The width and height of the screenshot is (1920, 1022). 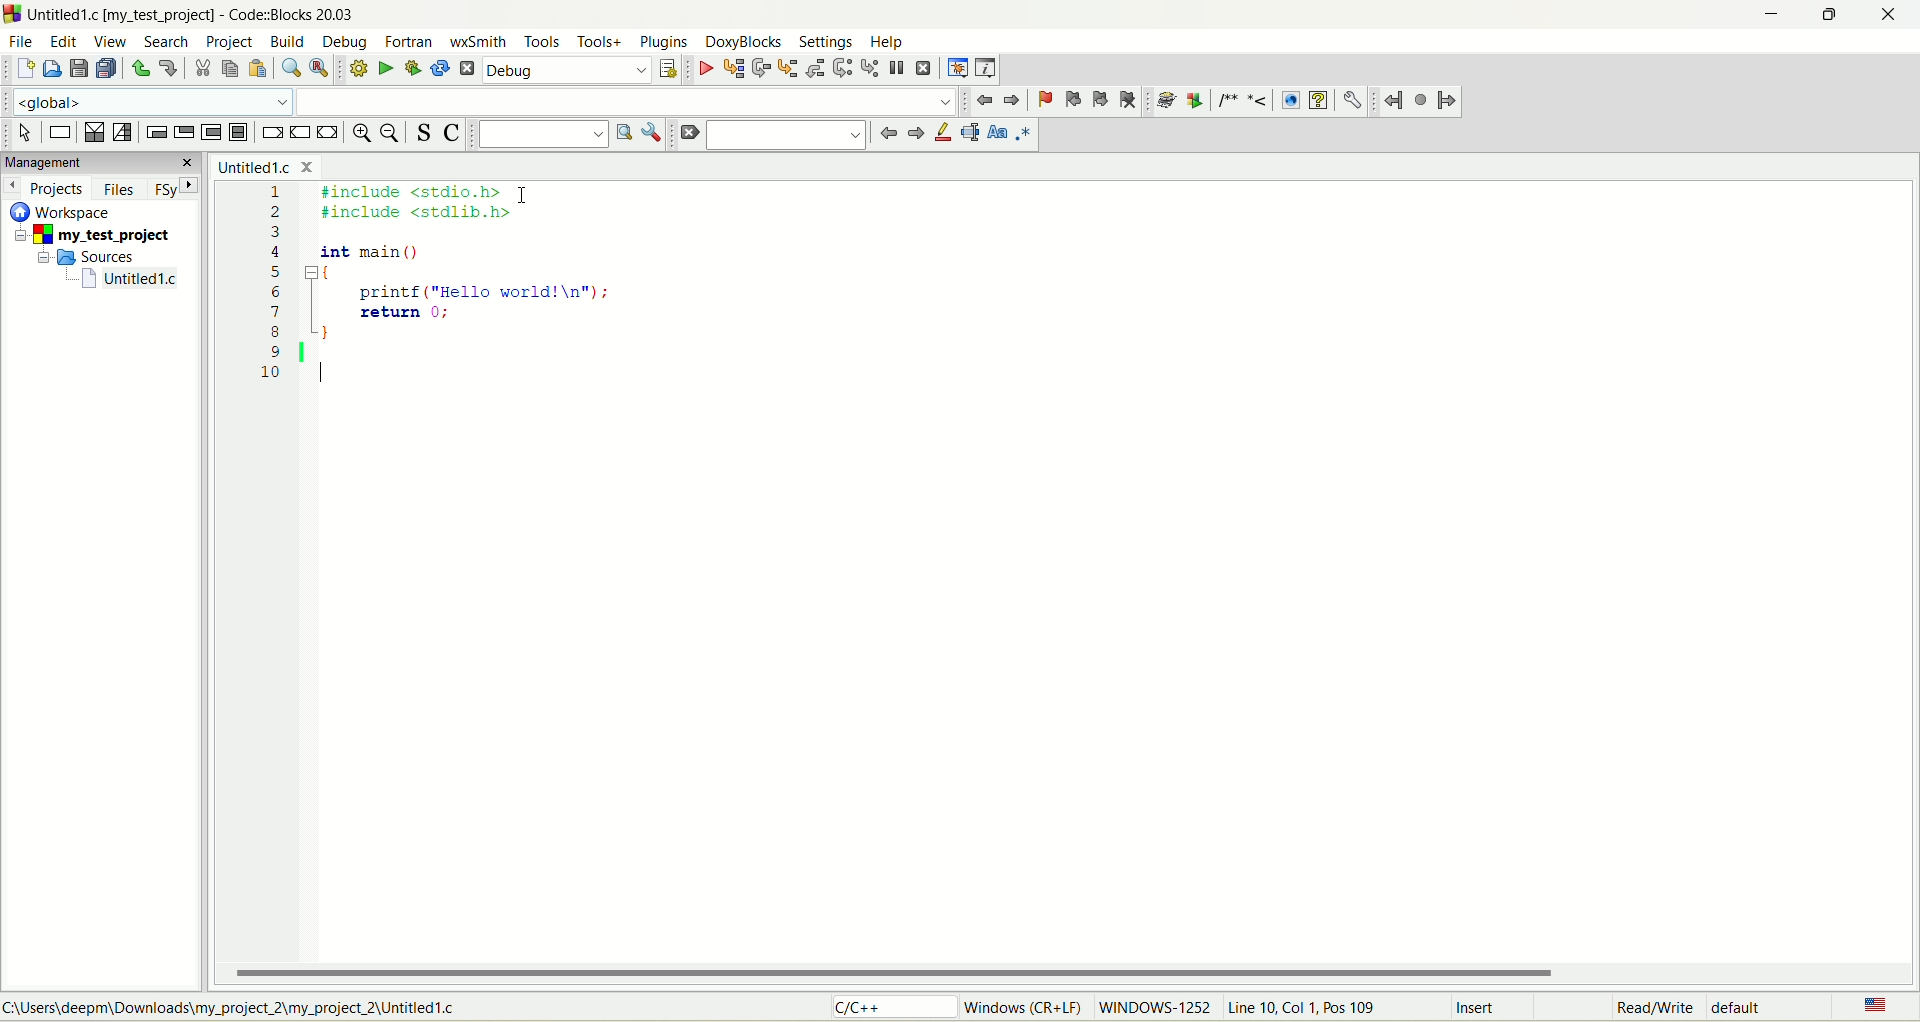 I want to click on options window, so click(x=651, y=132).